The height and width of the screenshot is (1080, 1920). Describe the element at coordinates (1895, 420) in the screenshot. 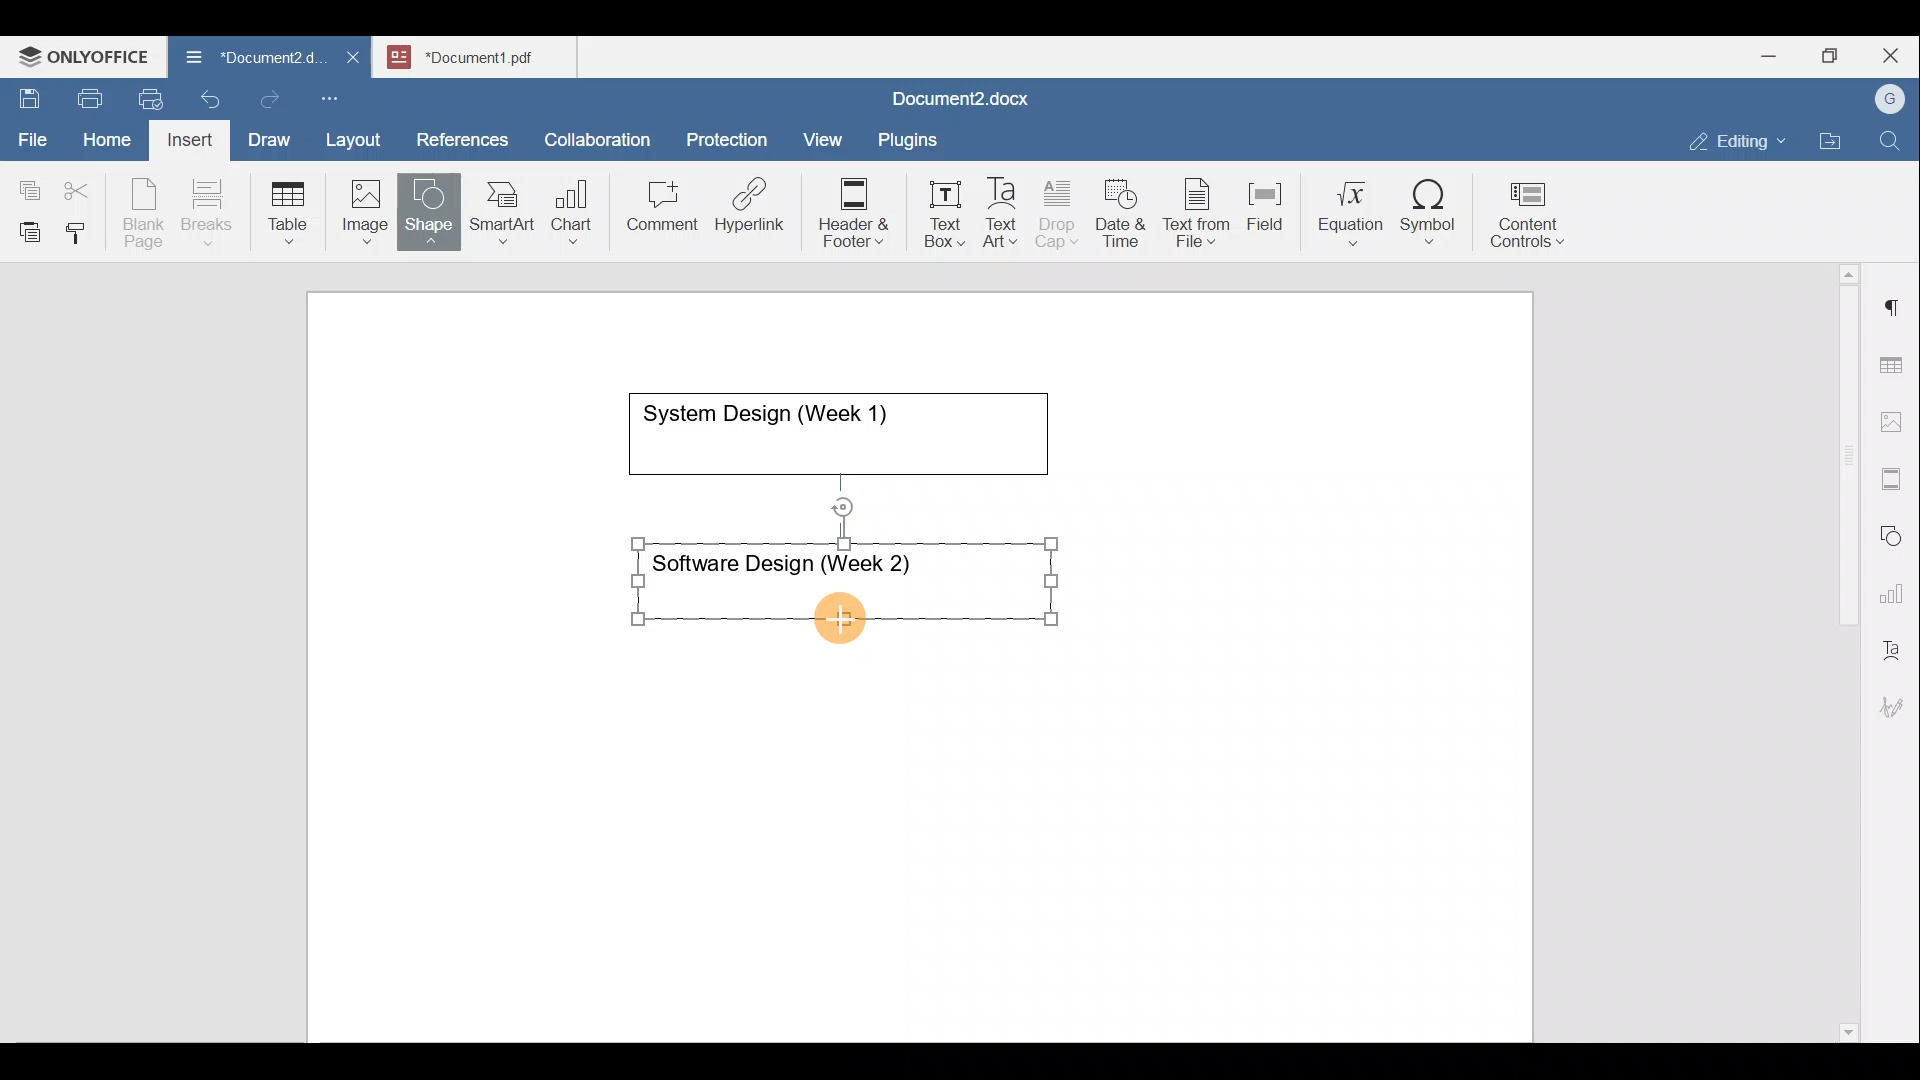

I see `Image settings` at that location.